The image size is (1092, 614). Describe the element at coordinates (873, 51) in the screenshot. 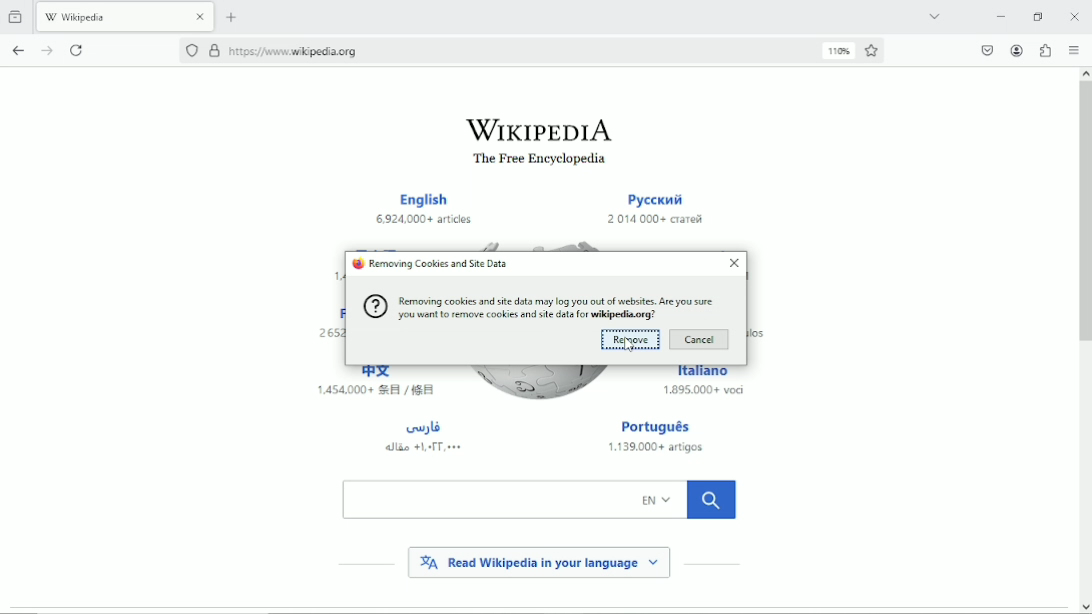

I see `bookmark this page` at that location.